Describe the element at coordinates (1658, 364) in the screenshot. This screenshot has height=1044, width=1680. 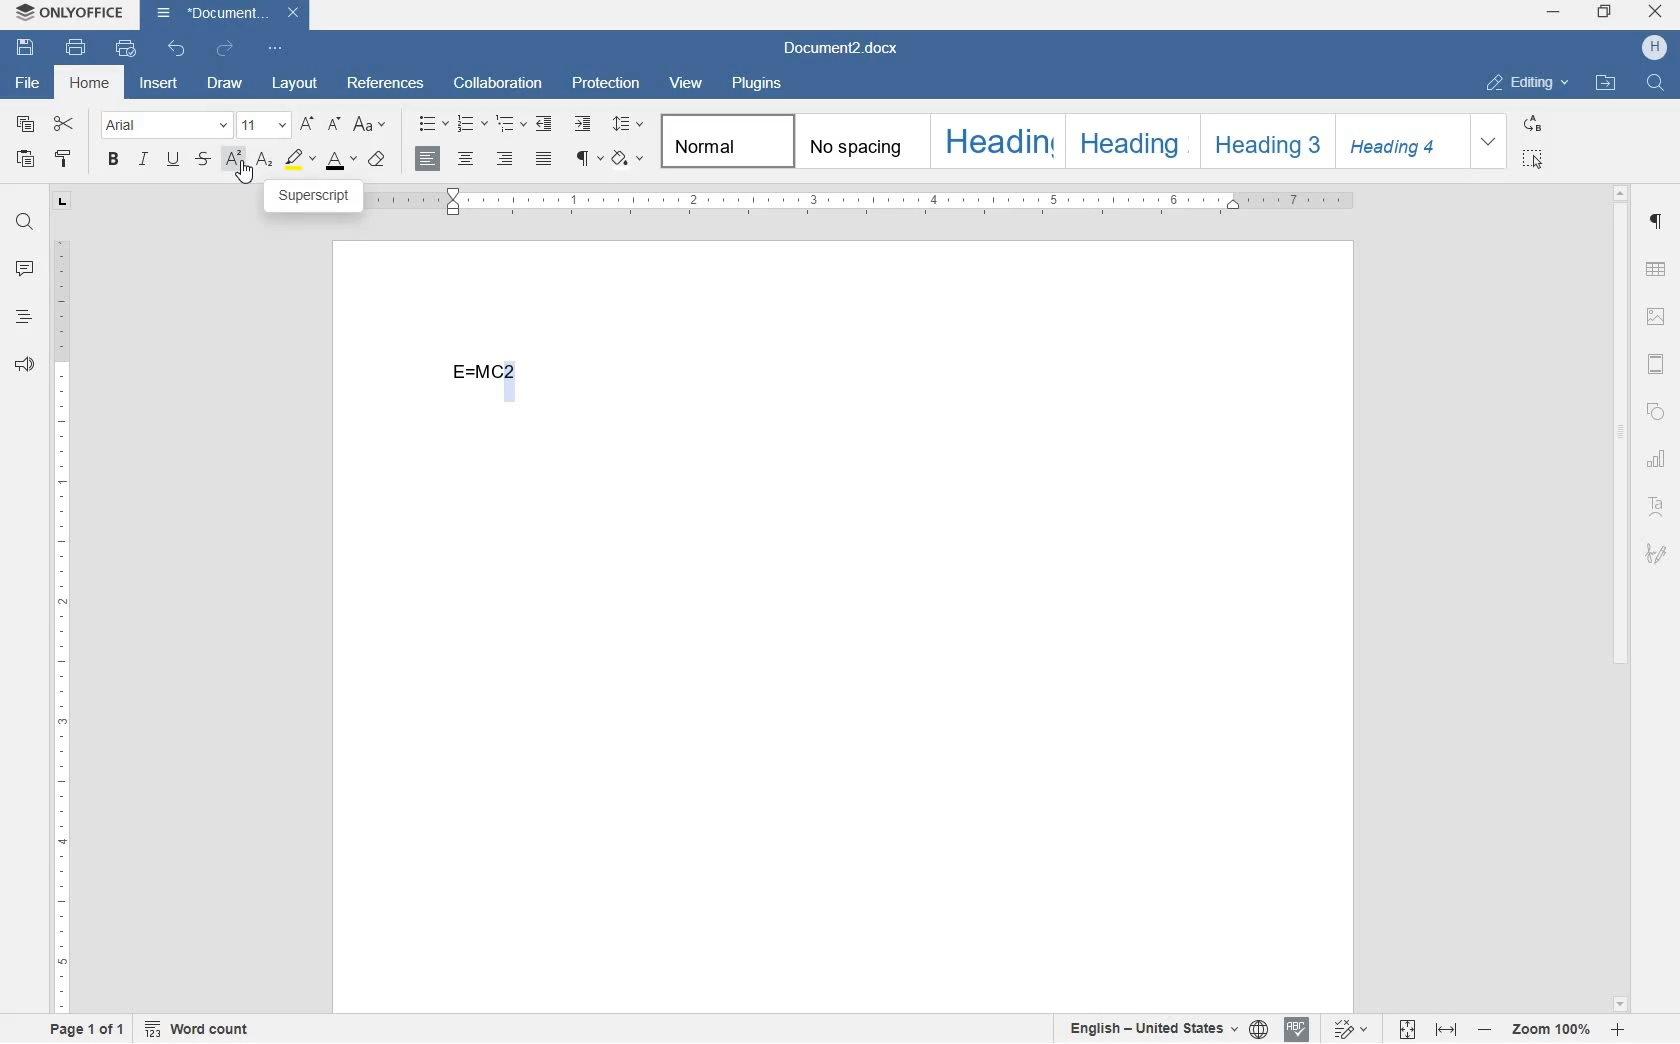
I see `header & footer` at that location.